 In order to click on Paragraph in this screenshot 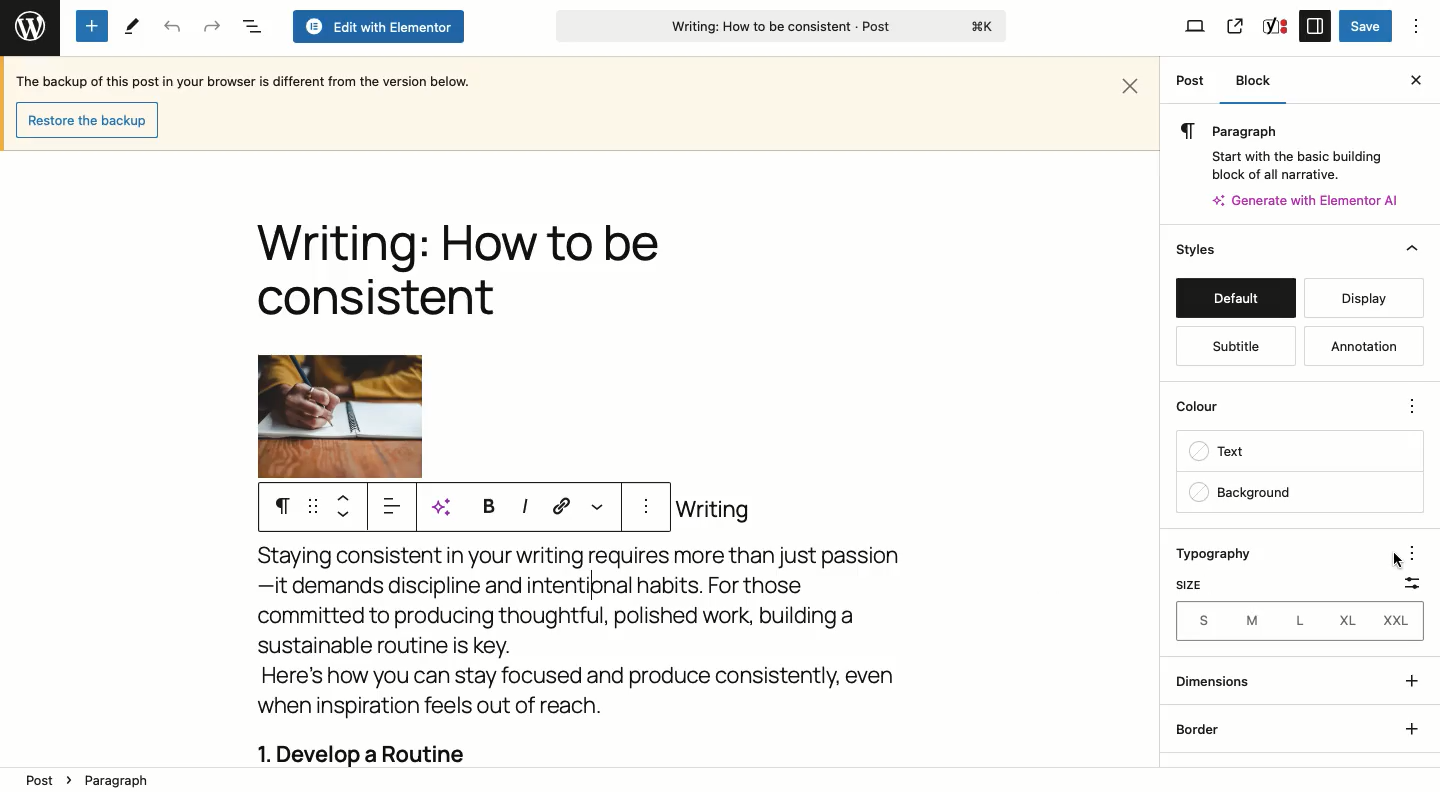, I will do `click(1285, 130)`.